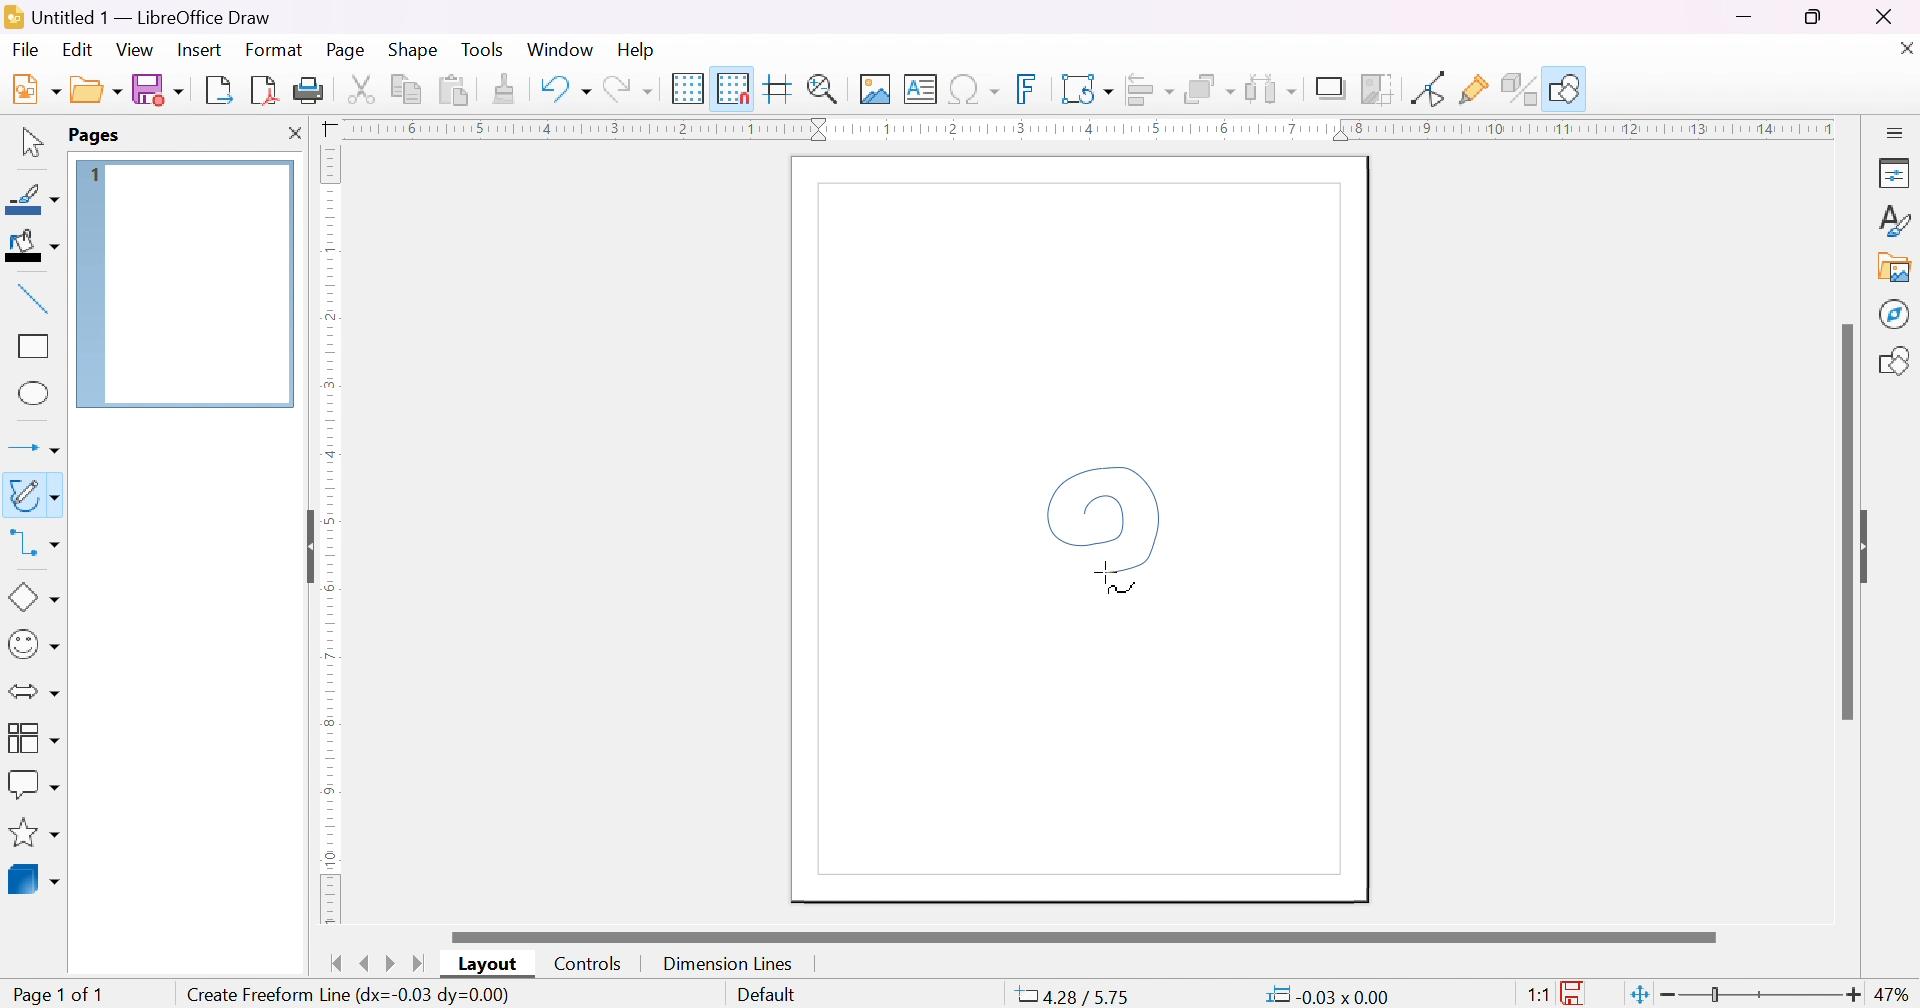 This screenshot has width=1920, height=1008. What do you see at coordinates (413, 47) in the screenshot?
I see `shape` at bounding box center [413, 47].